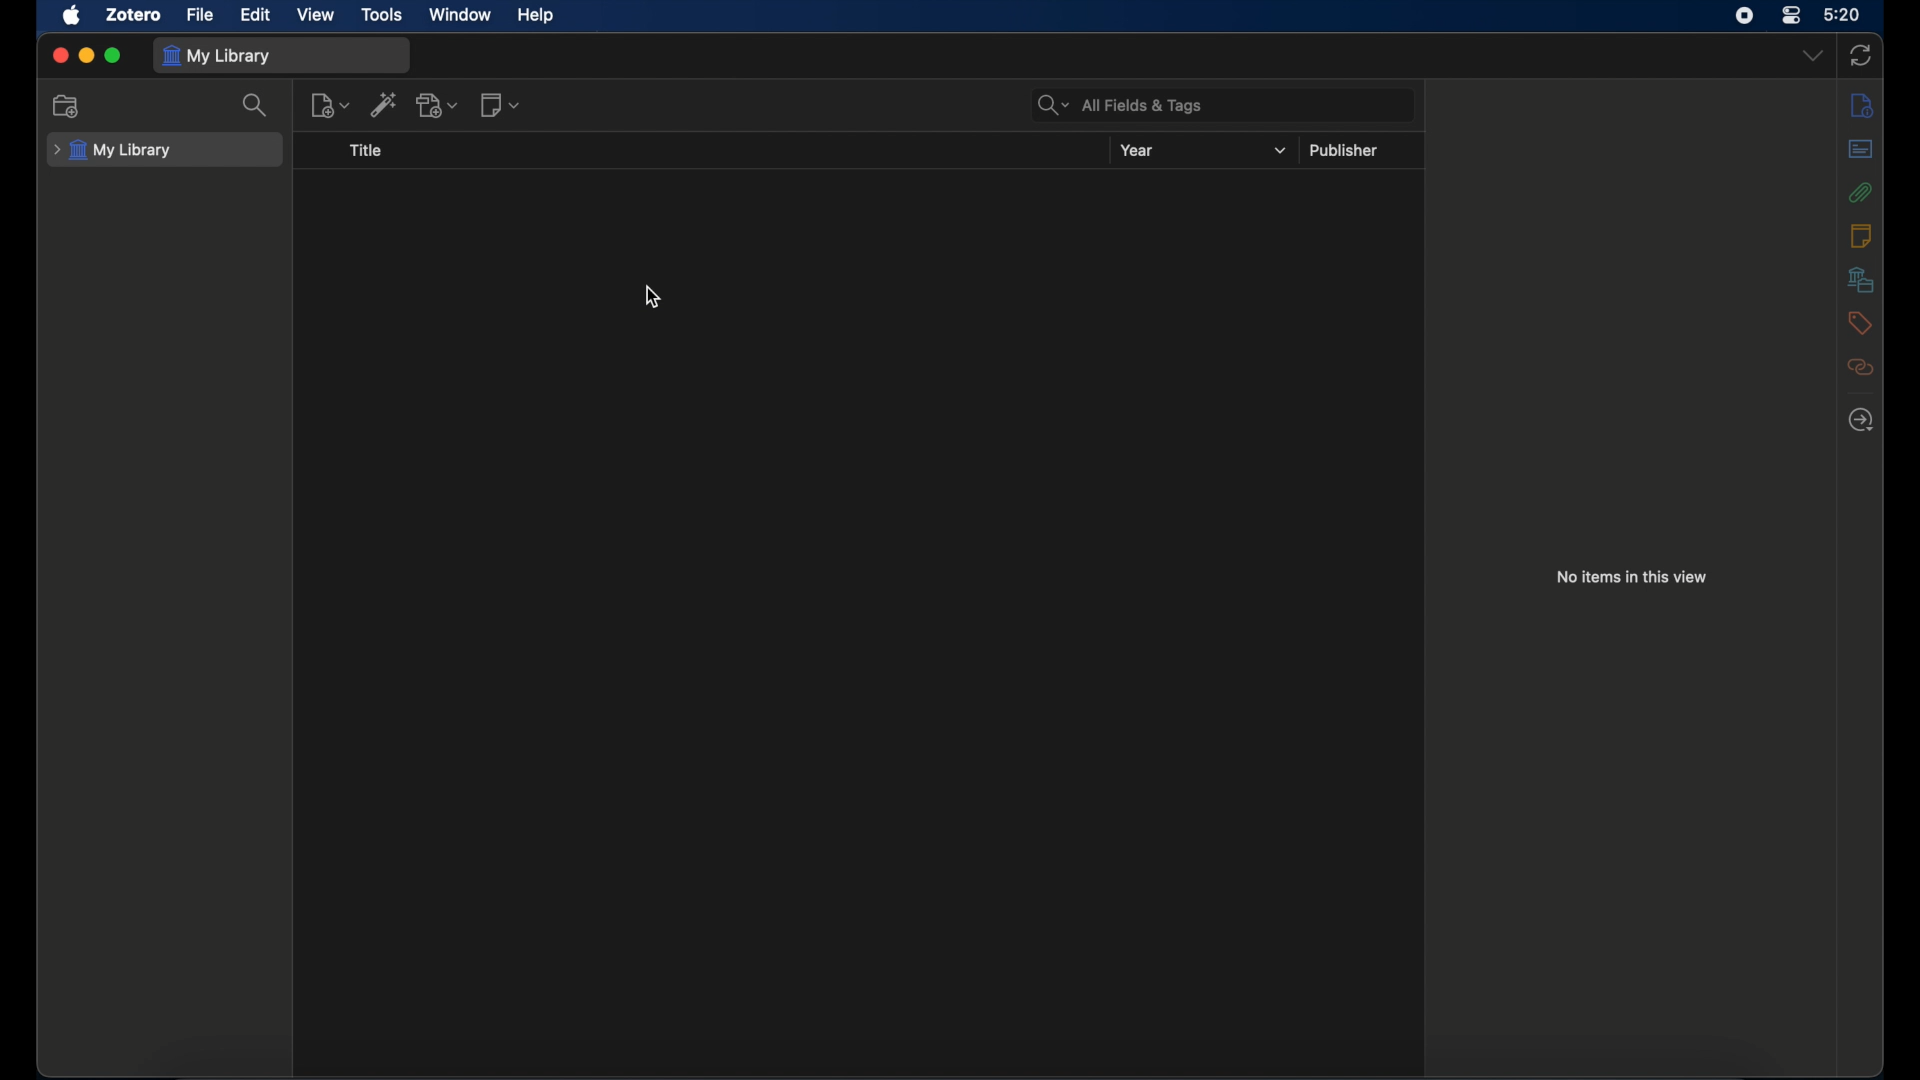 The image size is (1920, 1080). Describe the element at coordinates (535, 15) in the screenshot. I see `help` at that location.